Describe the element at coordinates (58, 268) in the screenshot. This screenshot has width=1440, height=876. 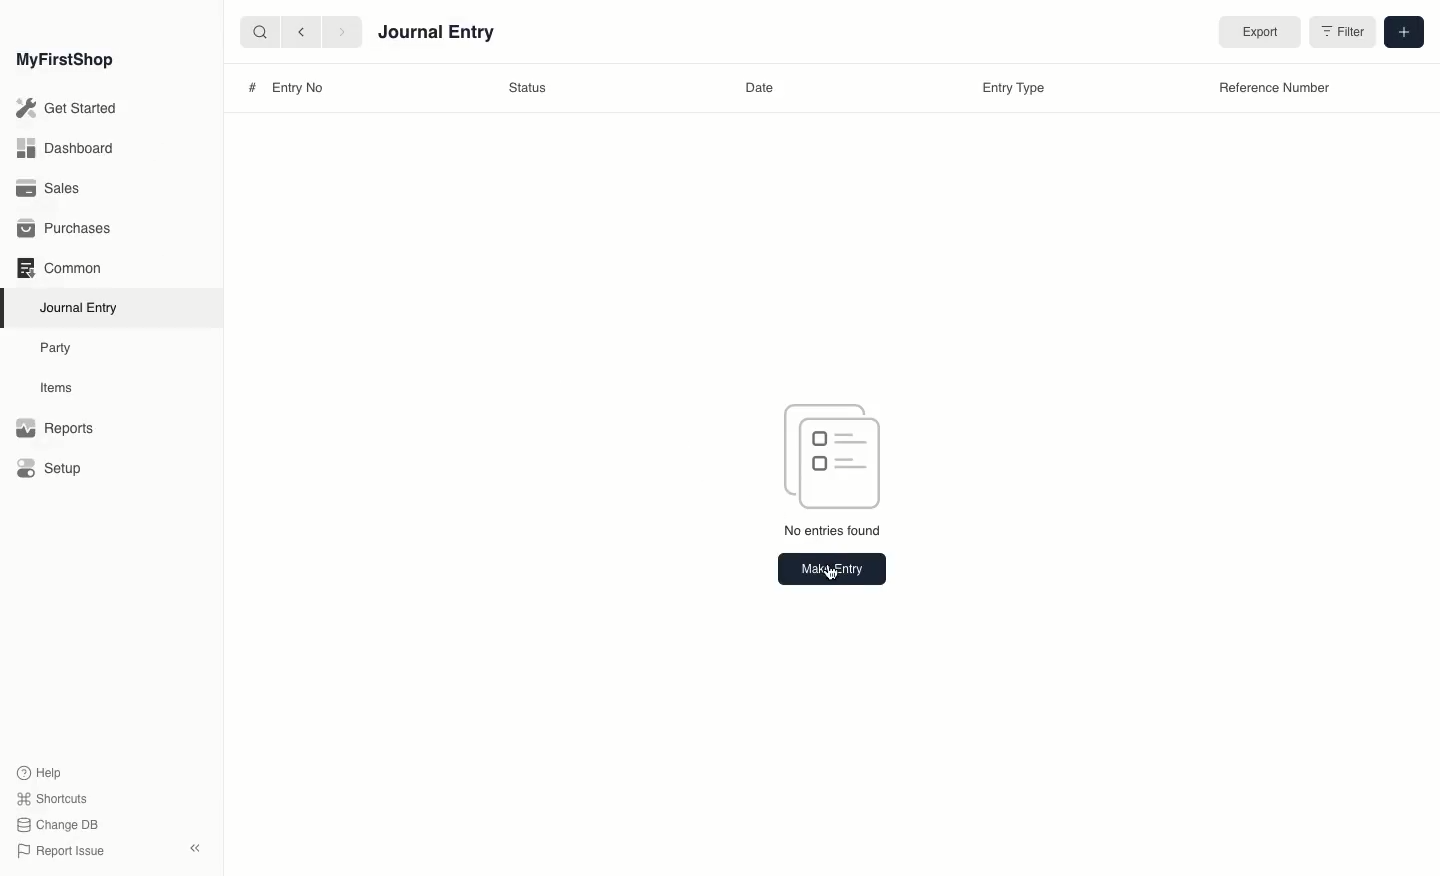
I see `Common` at that location.